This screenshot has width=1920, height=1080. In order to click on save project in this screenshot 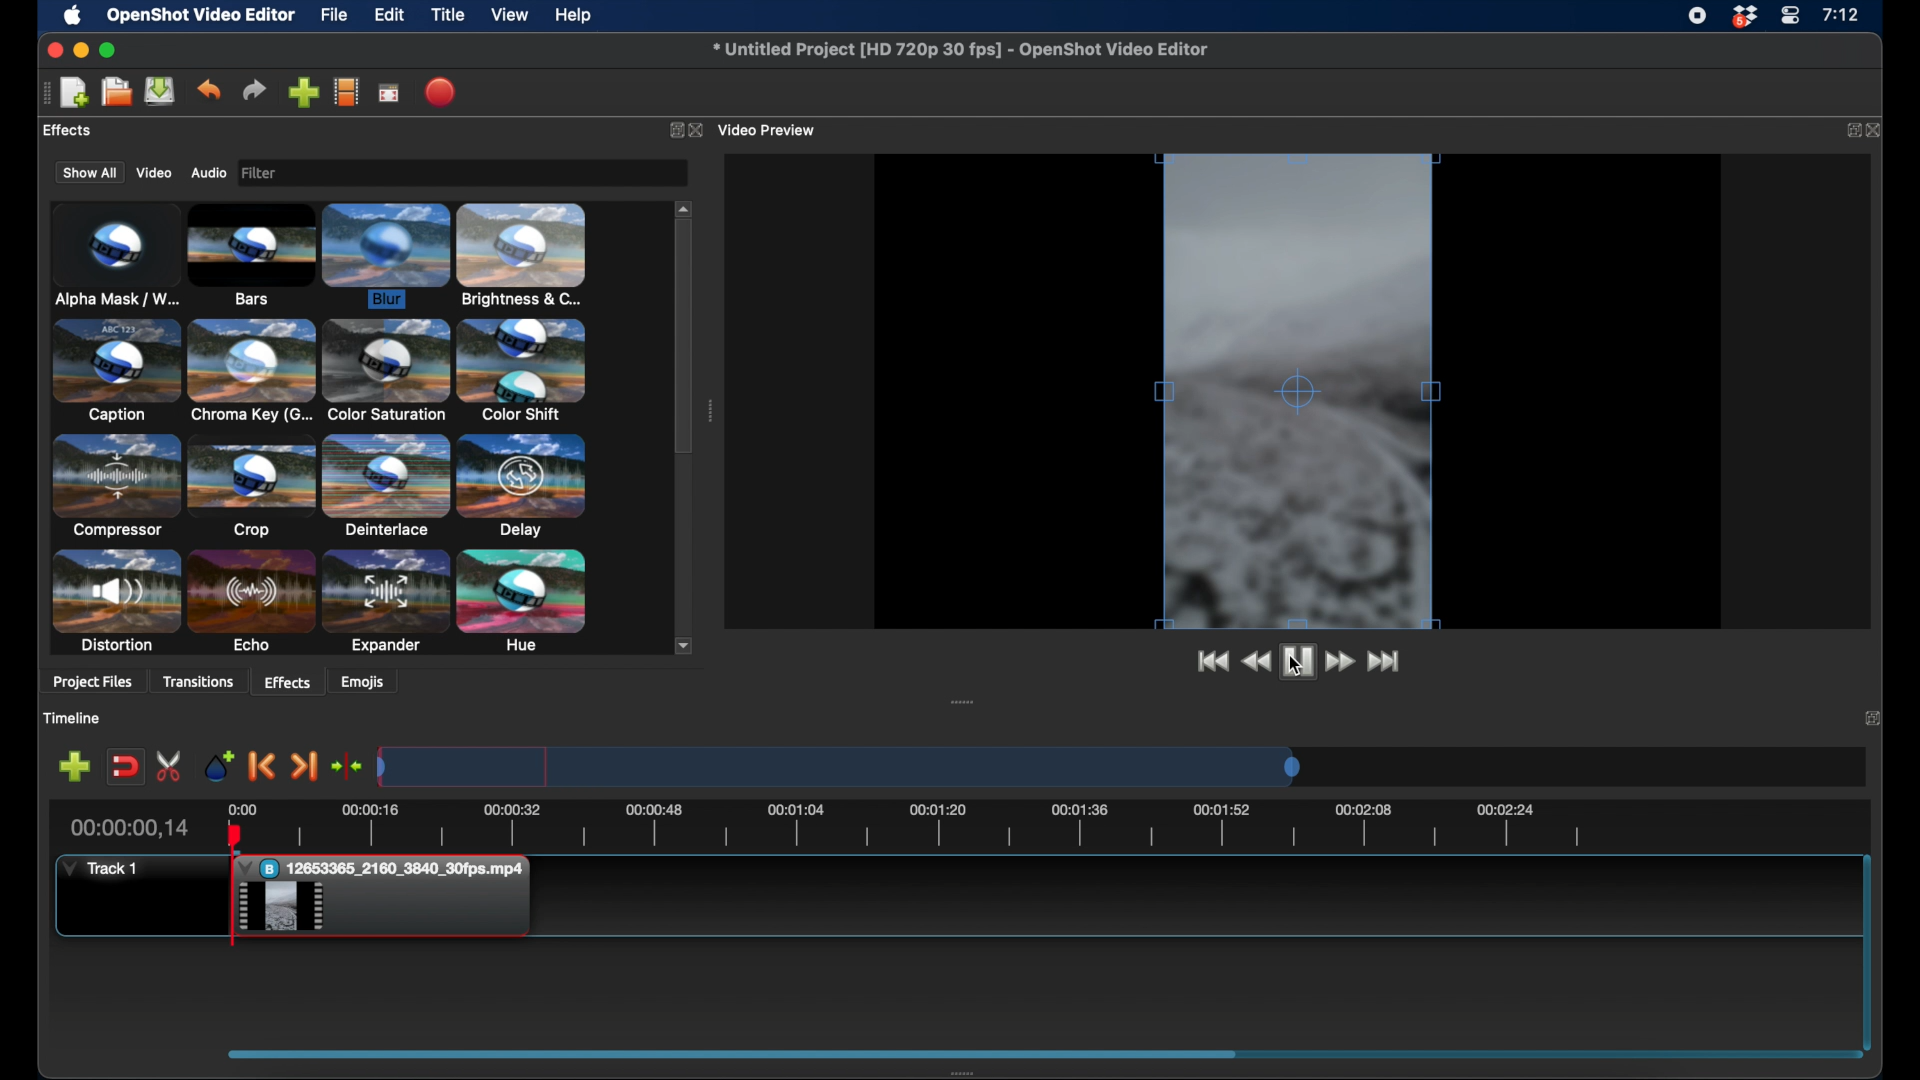, I will do `click(160, 91)`.